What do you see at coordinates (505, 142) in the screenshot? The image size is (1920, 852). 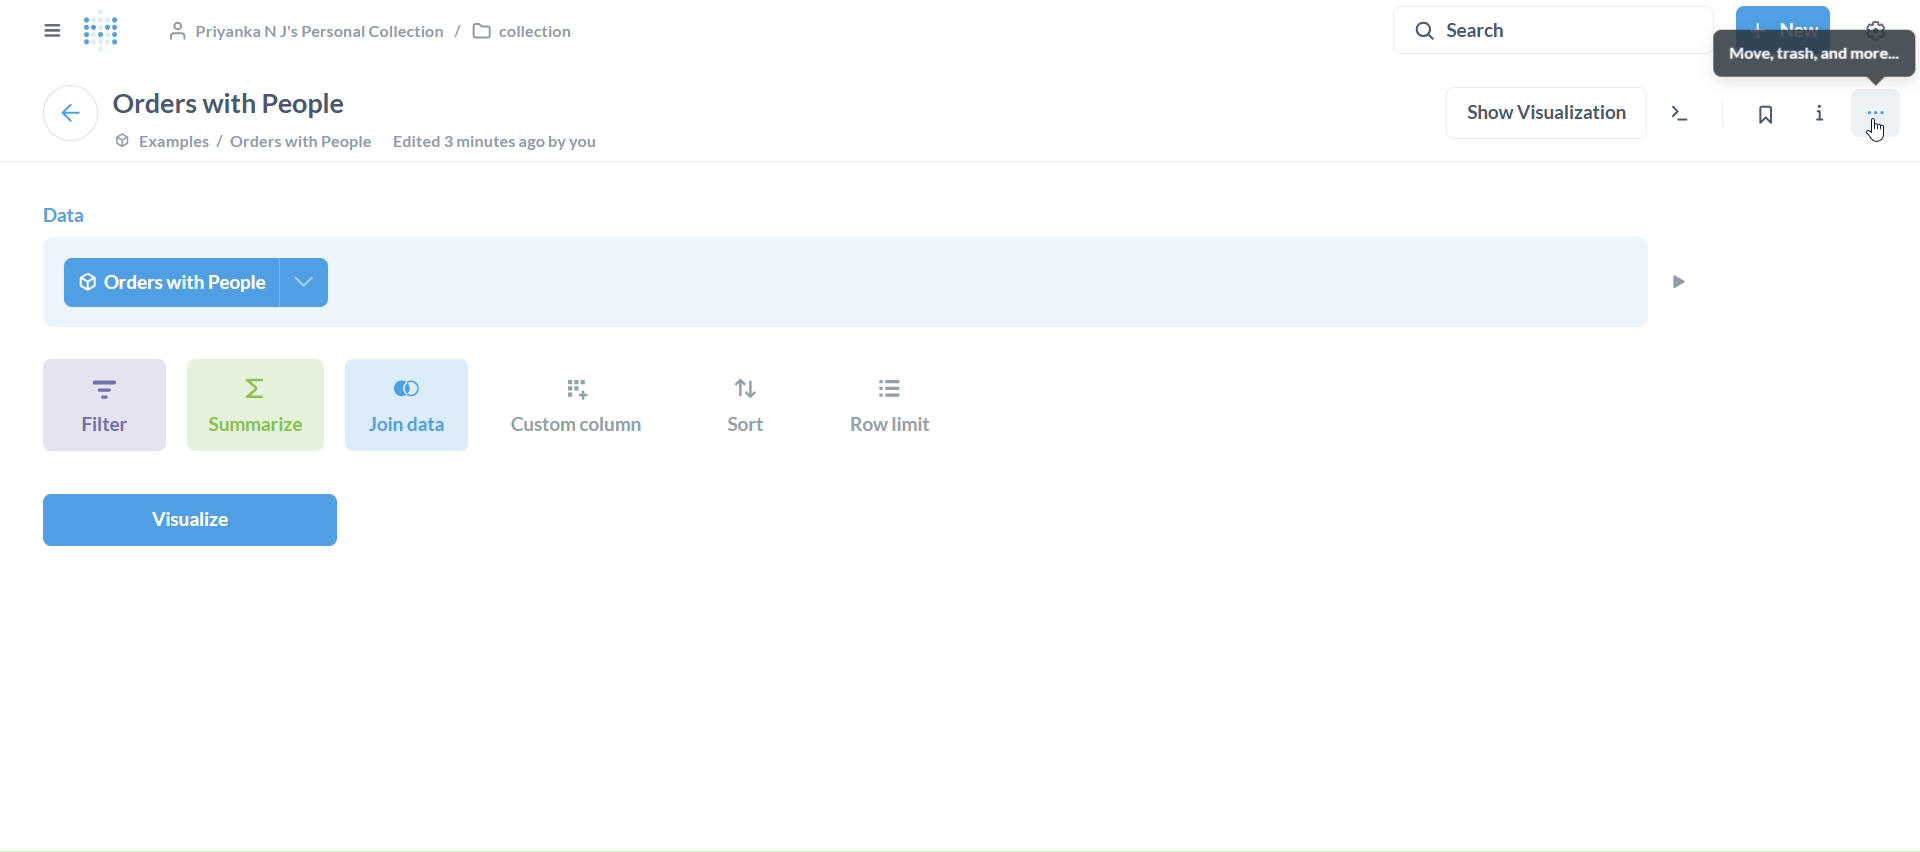 I see `edited 3 minutes ago by you` at bounding box center [505, 142].